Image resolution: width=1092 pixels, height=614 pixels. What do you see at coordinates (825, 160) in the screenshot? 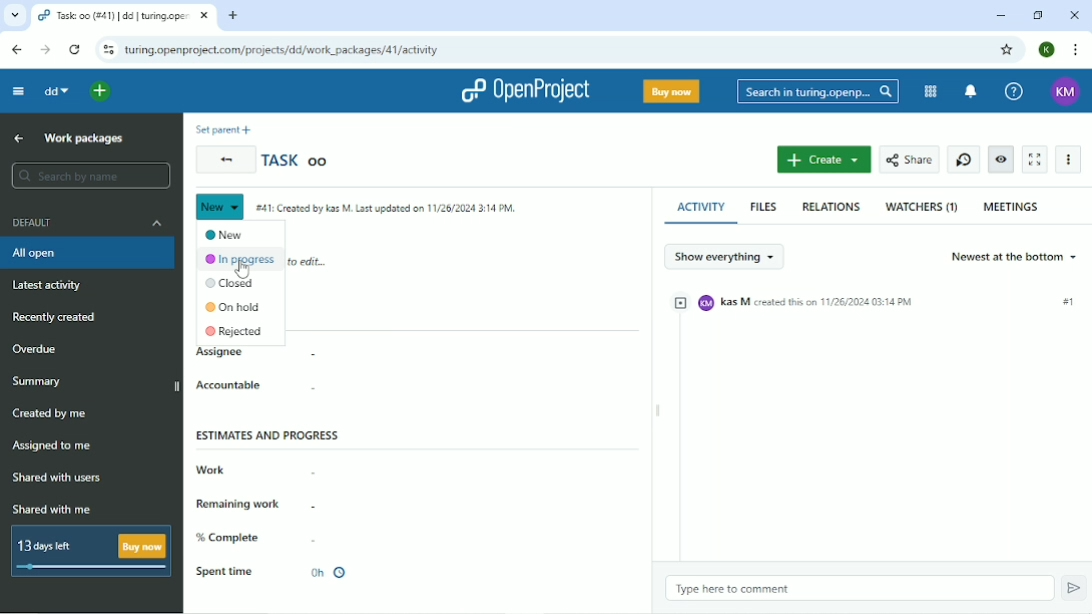
I see `Create` at bounding box center [825, 160].